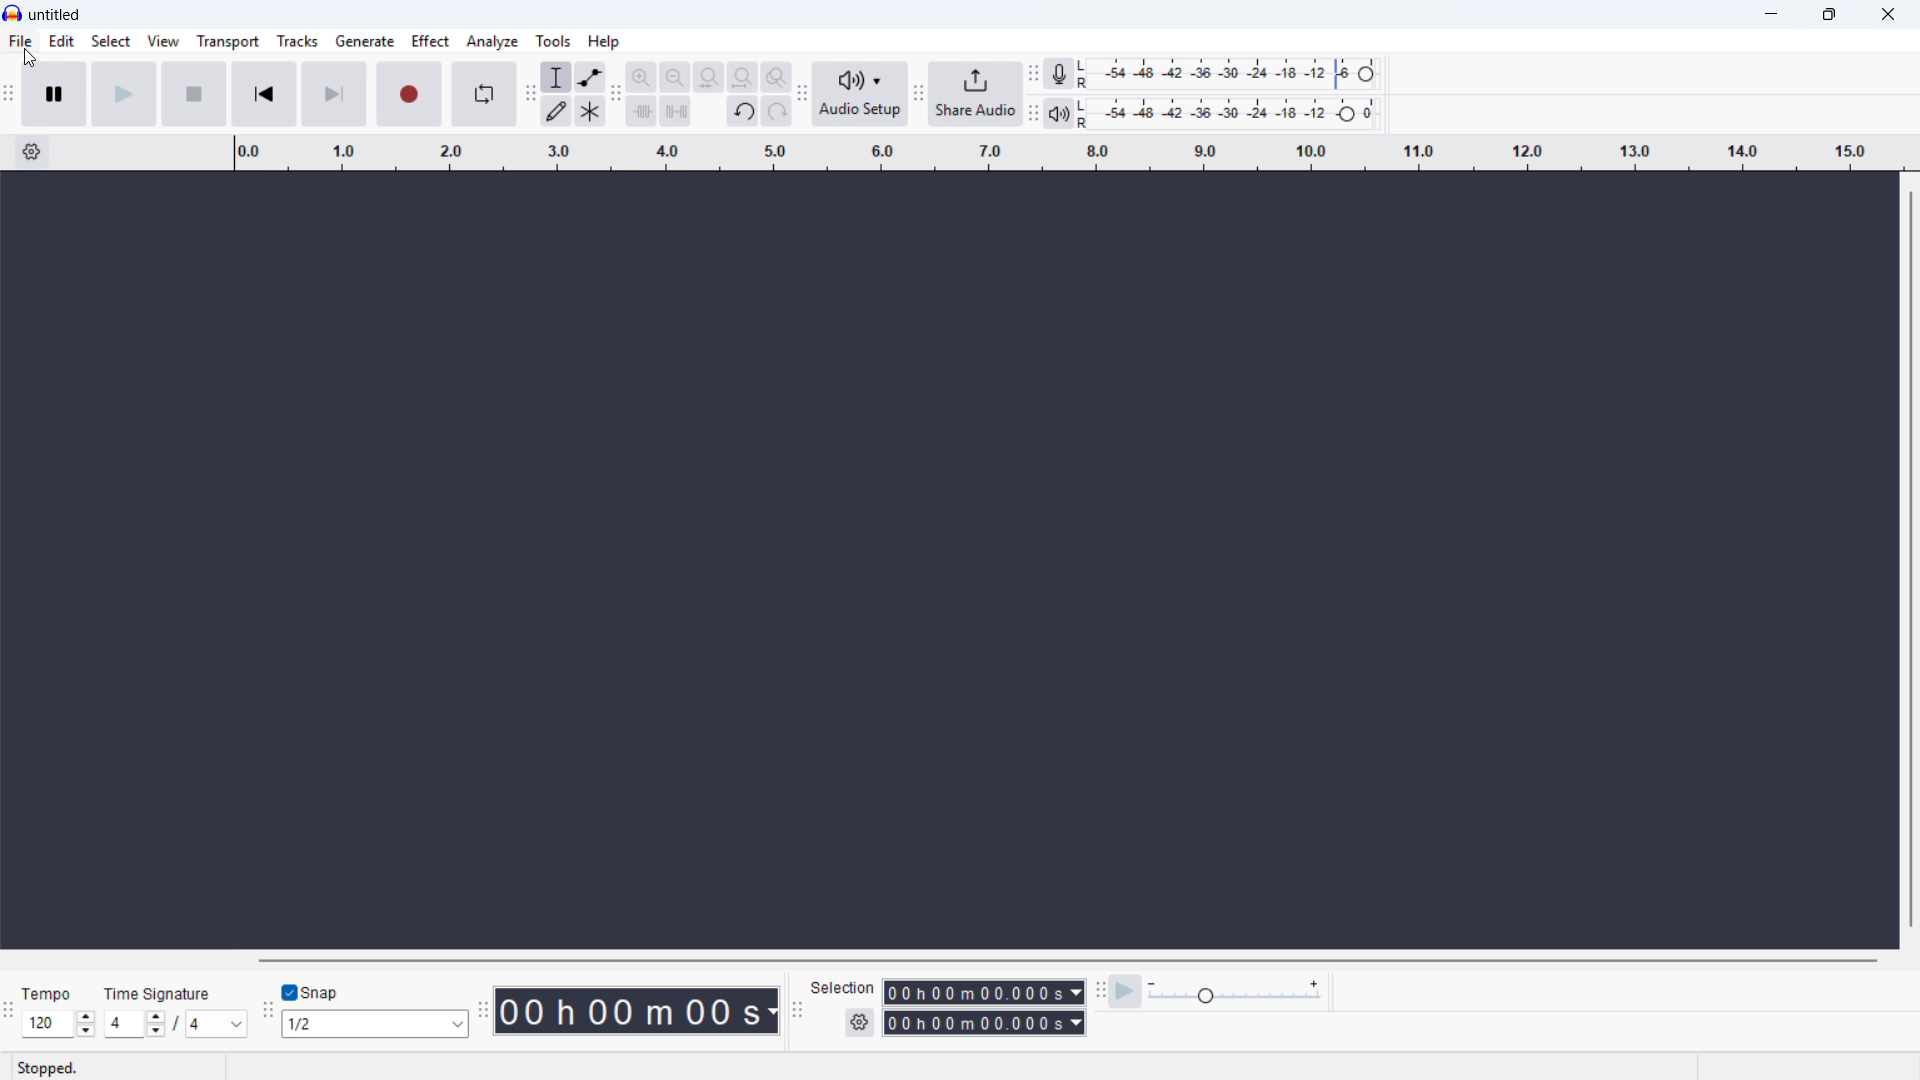 The image size is (1920, 1080). I want to click on Close, so click(1888, 16).